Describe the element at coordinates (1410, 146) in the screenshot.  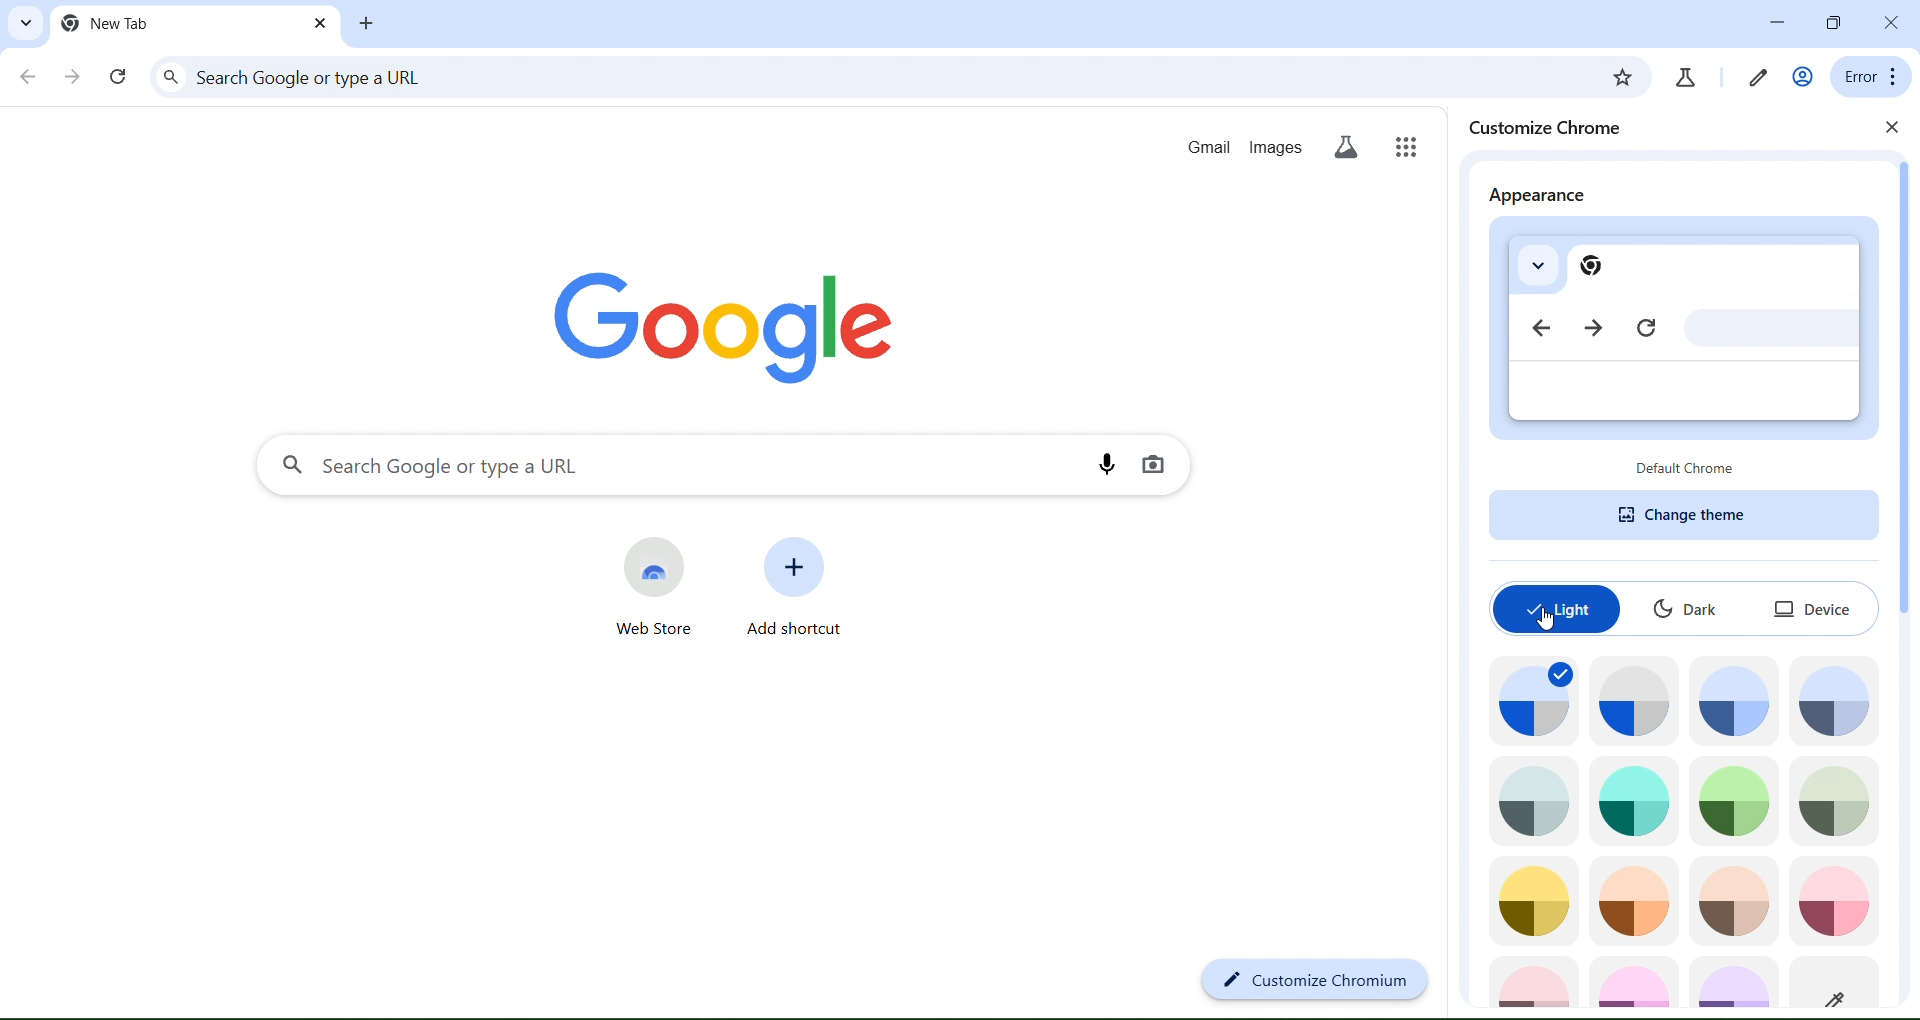
I see `google apps` at that location.